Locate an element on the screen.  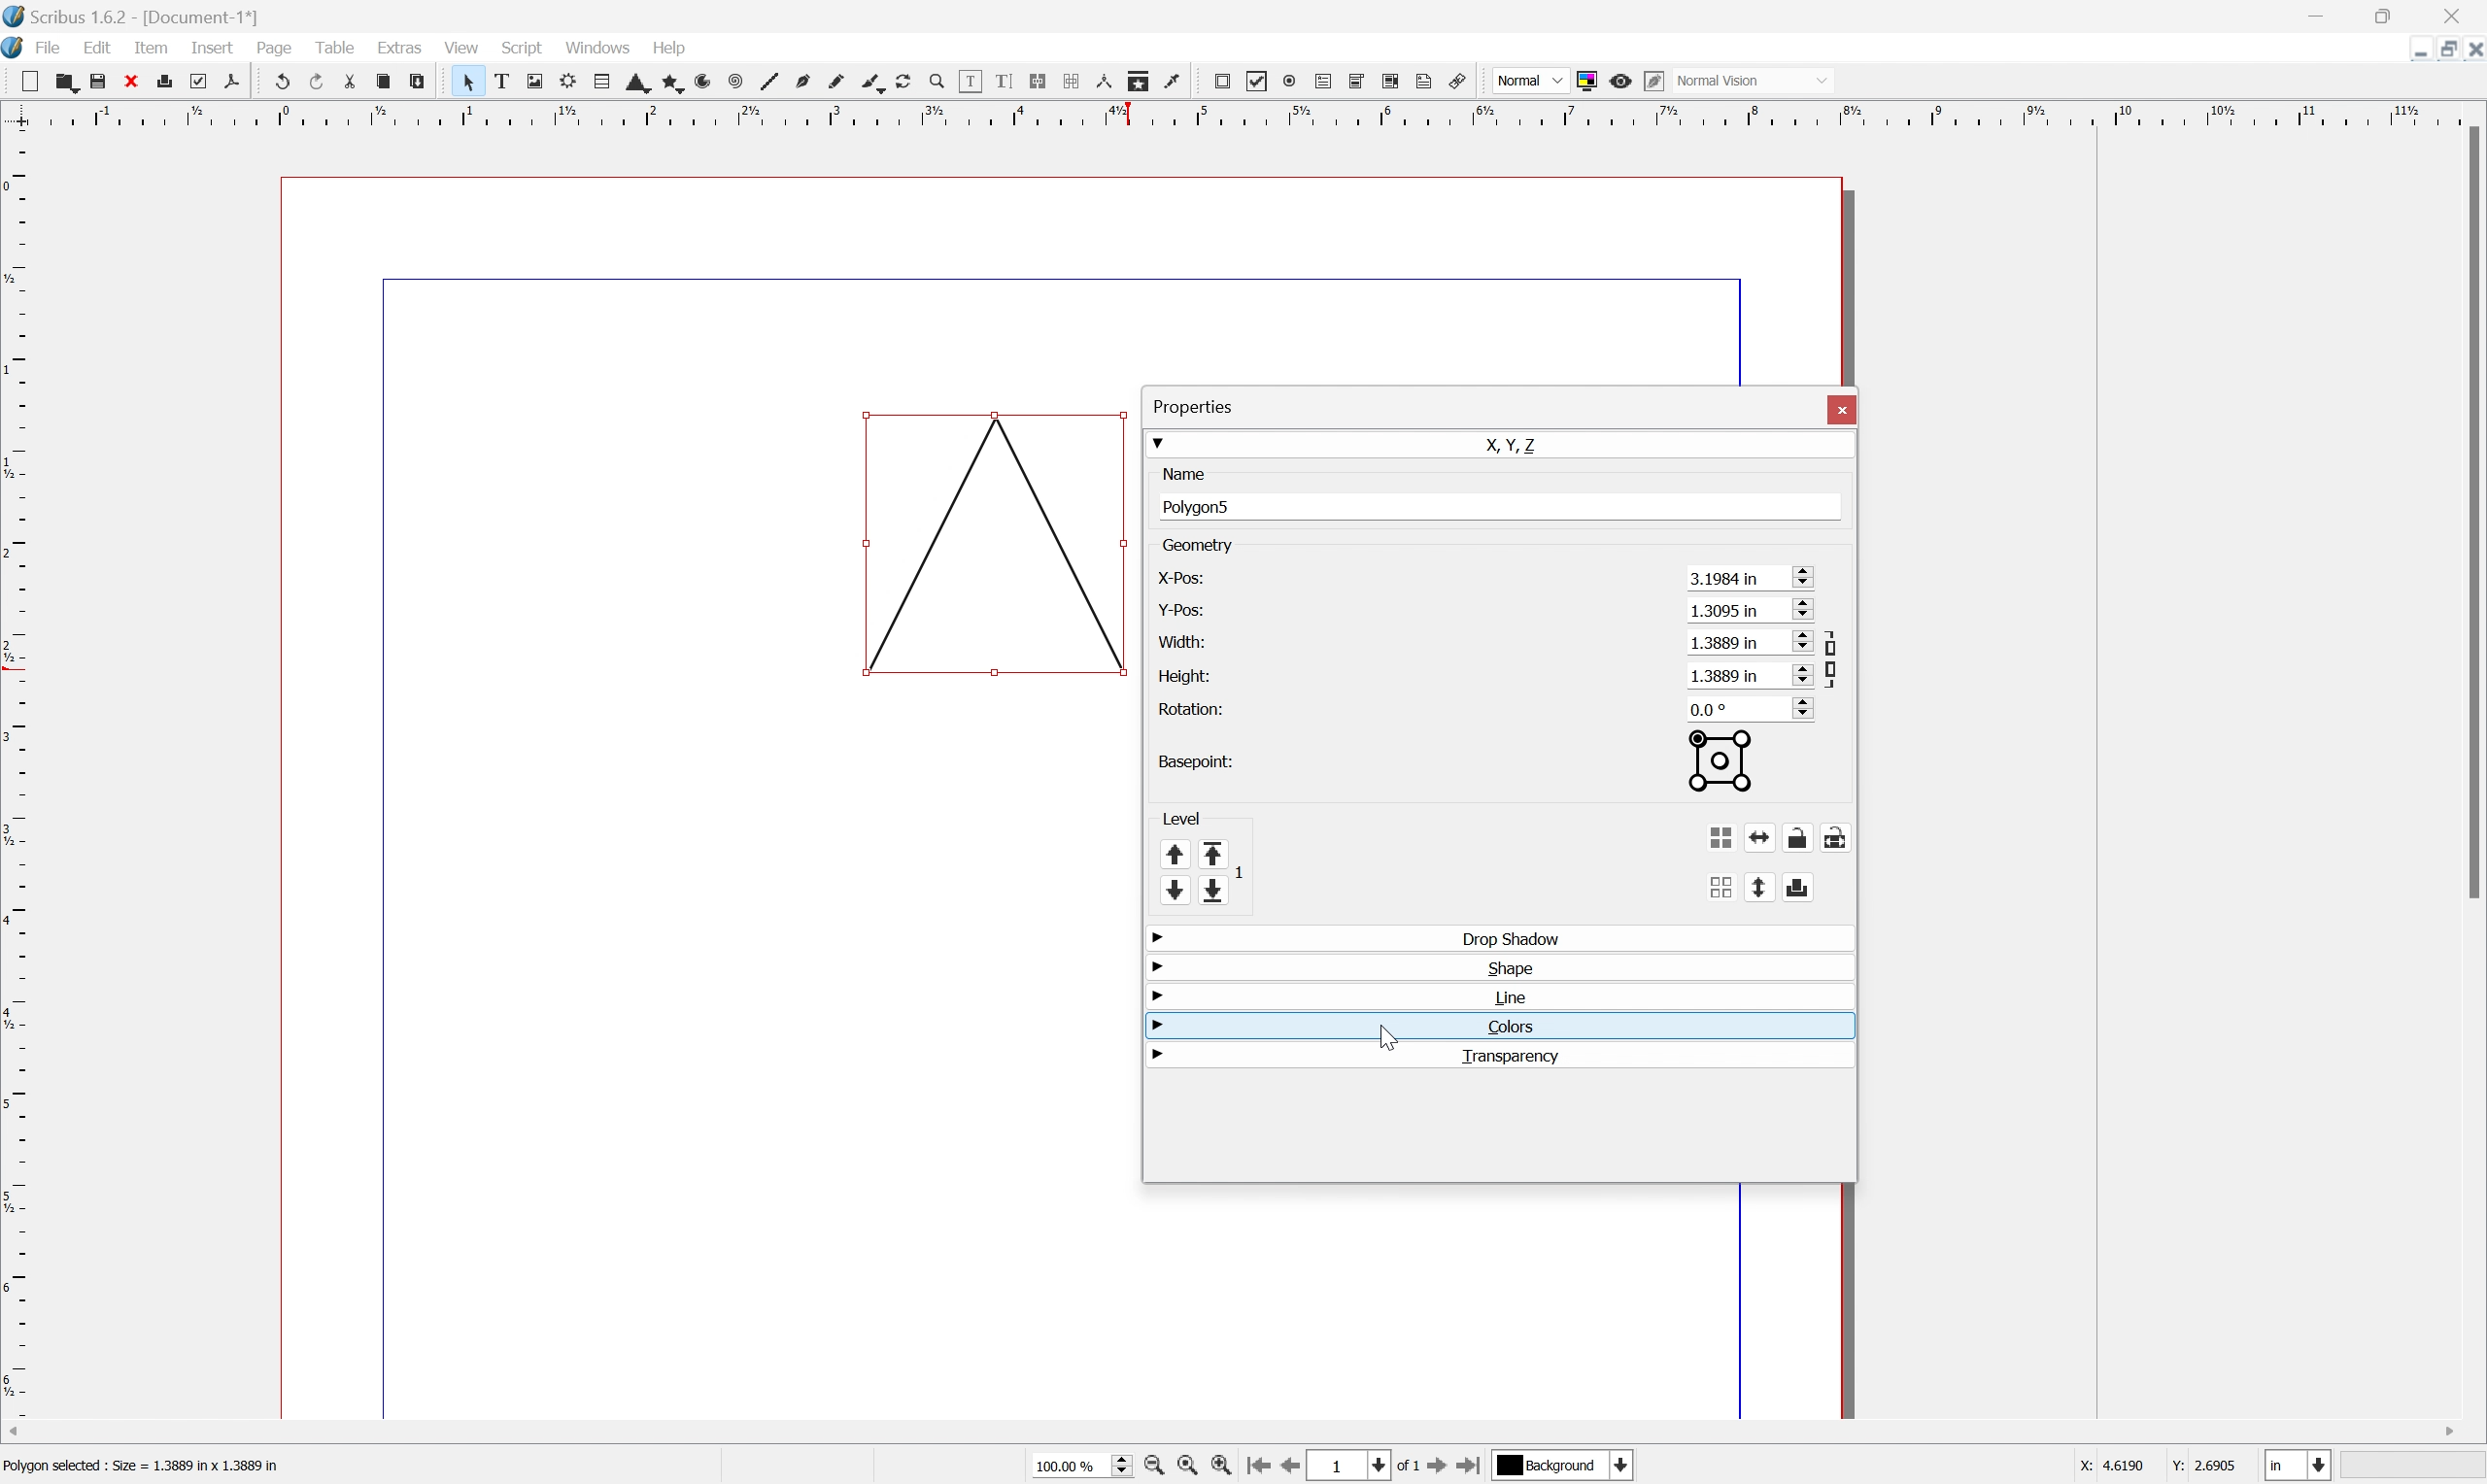
Select frame is located at coordinates (471, 84).